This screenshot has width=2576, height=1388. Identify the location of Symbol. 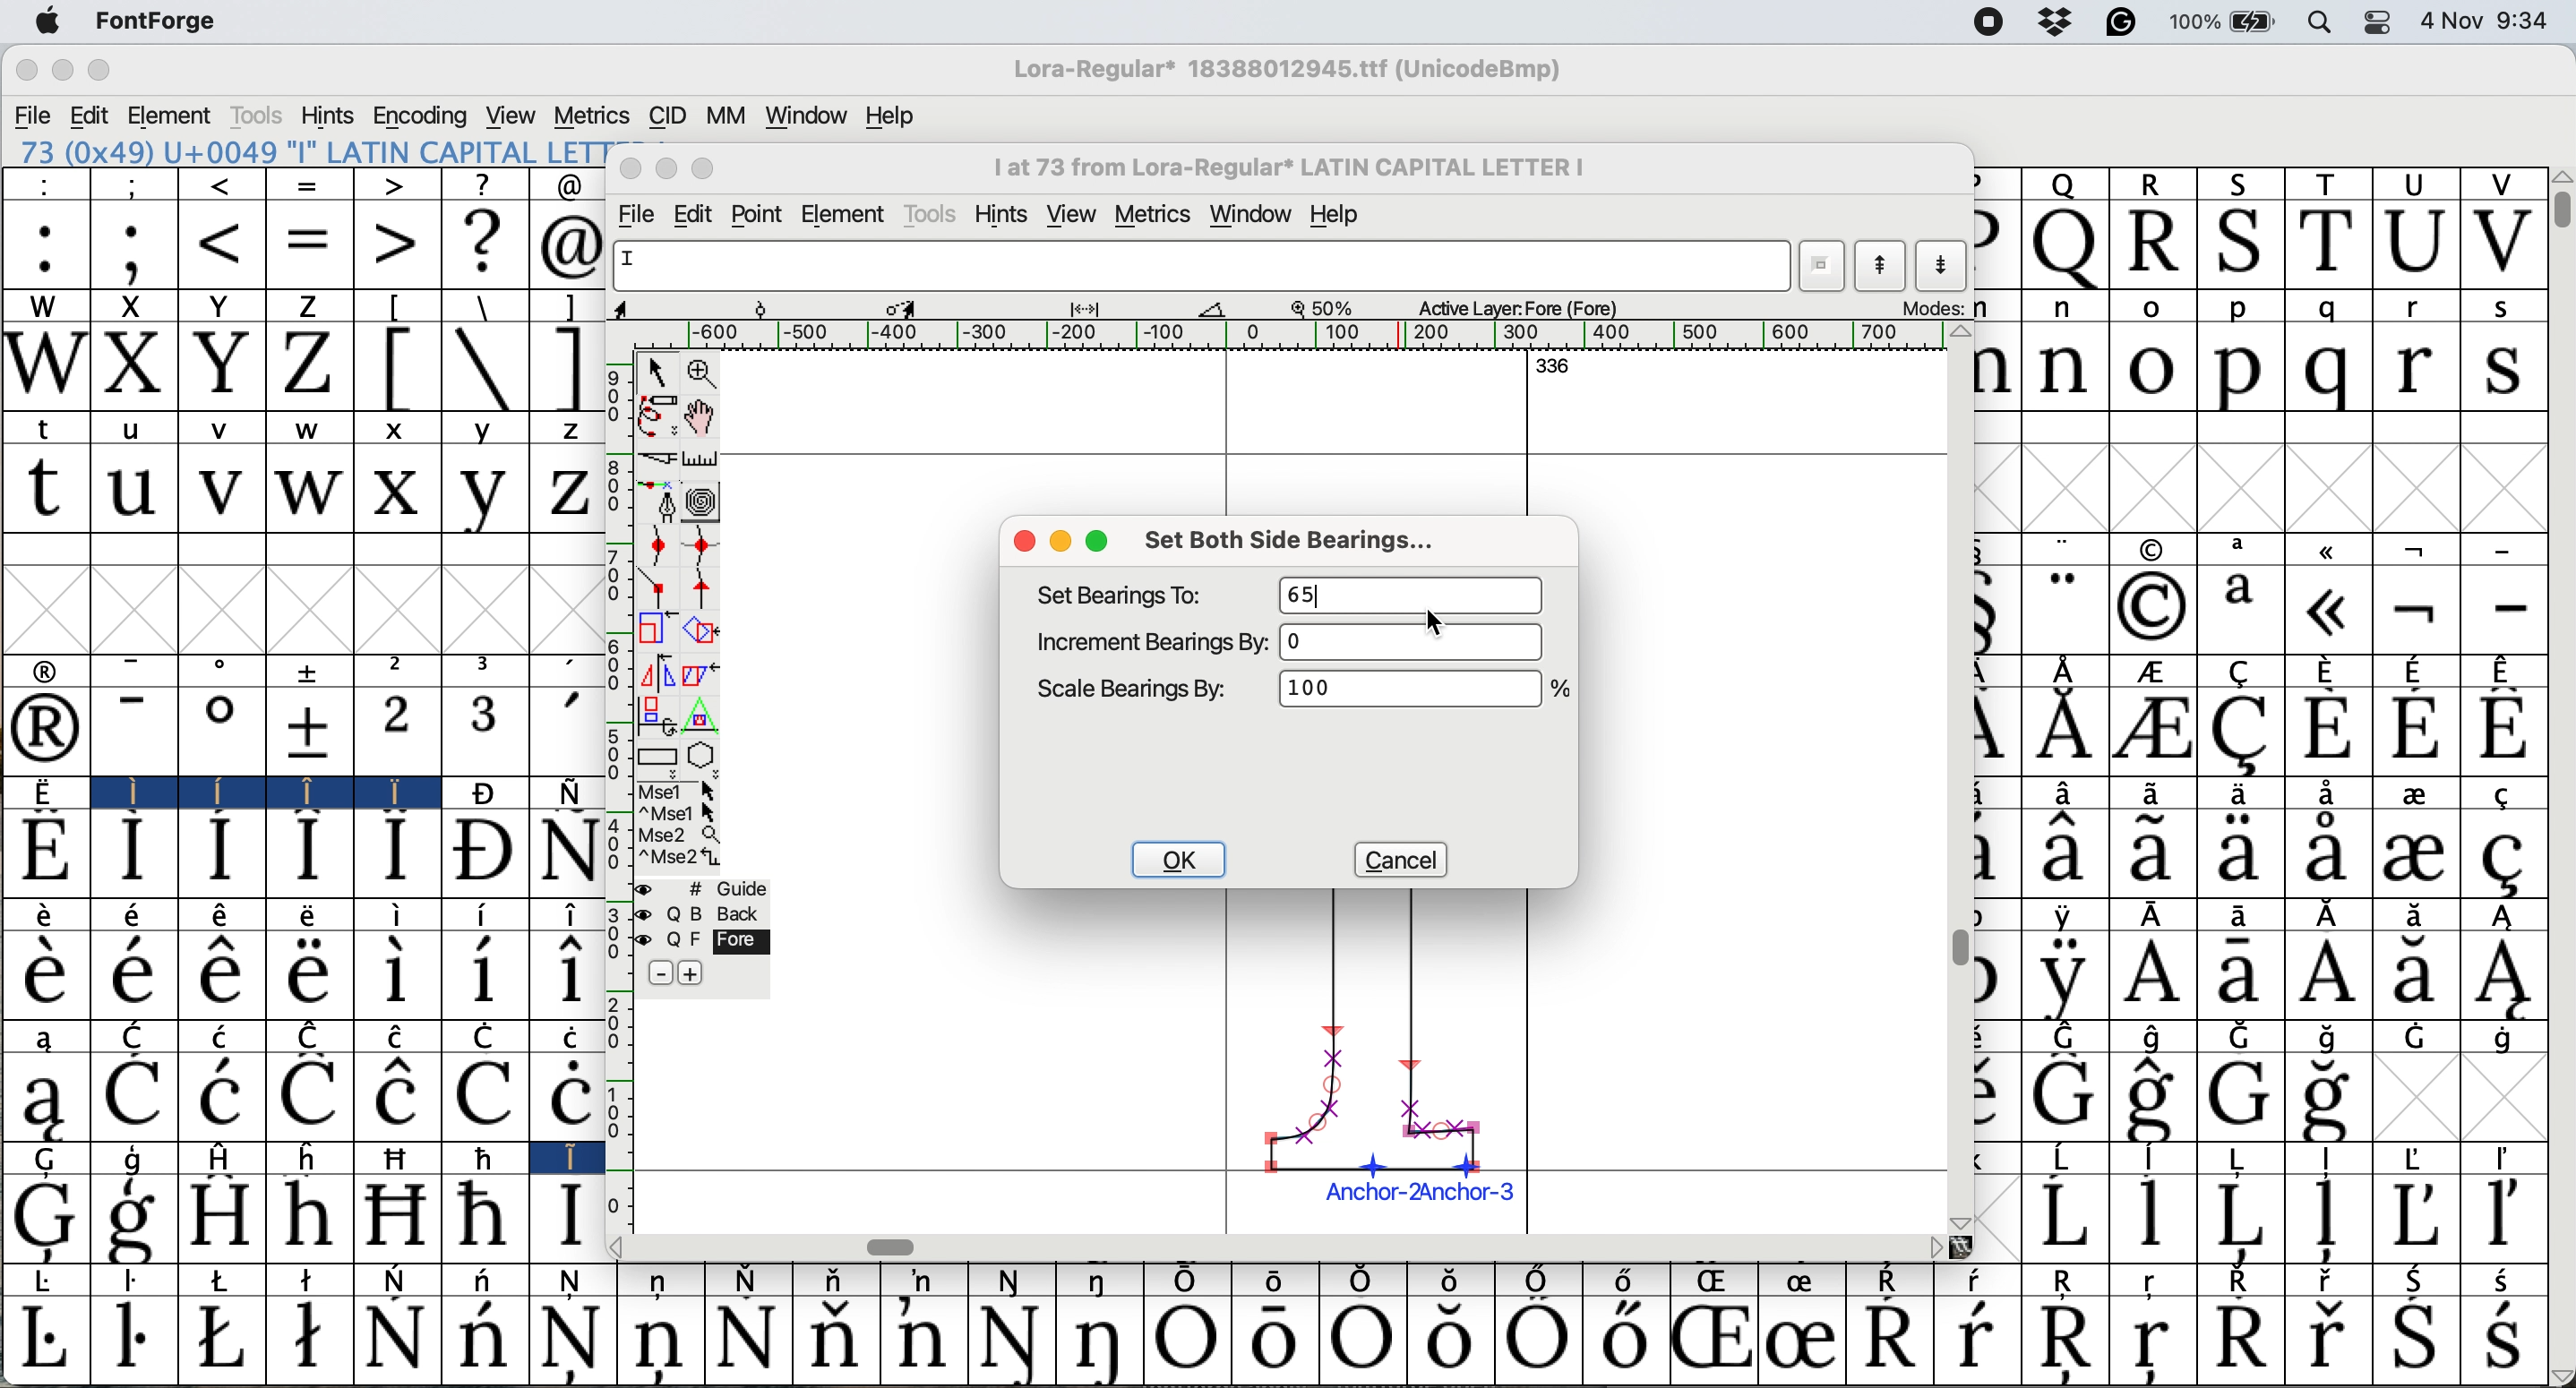
(1631, 1281).